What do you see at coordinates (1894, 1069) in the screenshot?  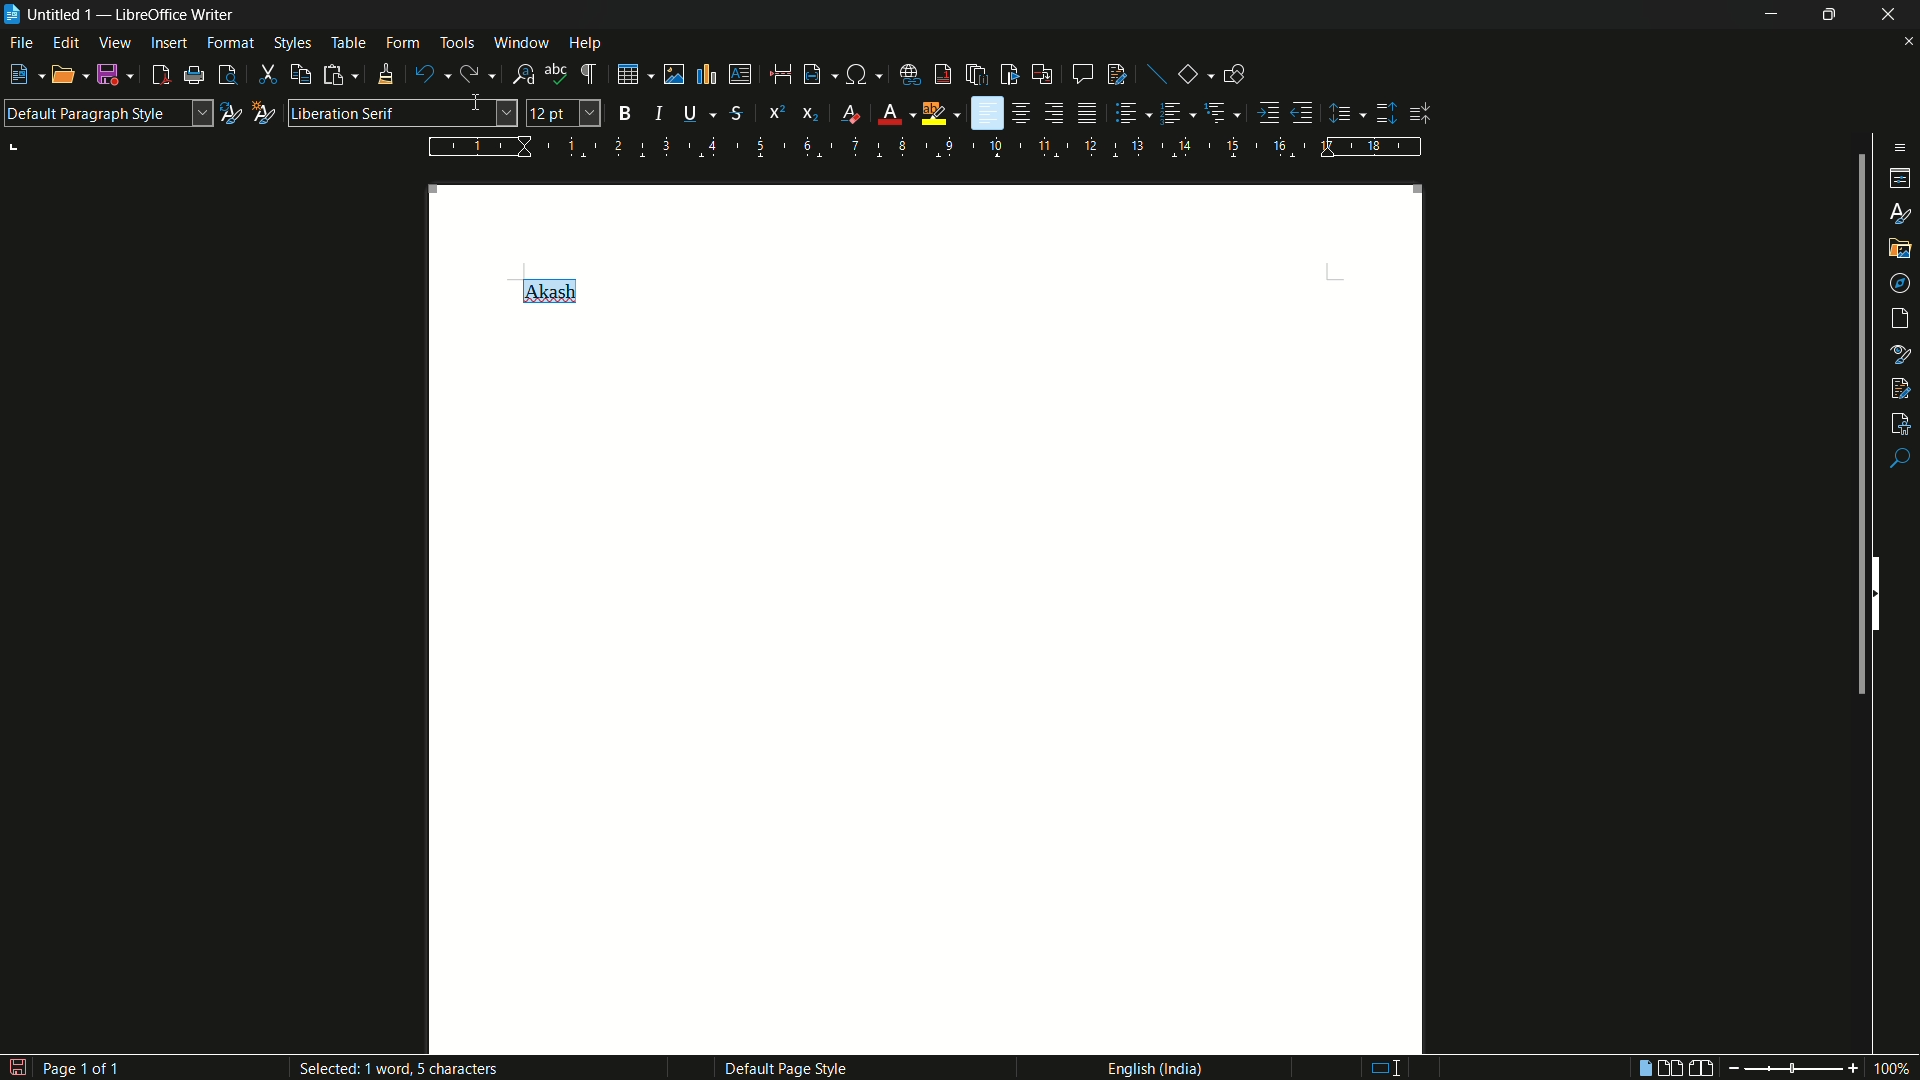 I see `scale factor` at bounding box center [1894, 1069].